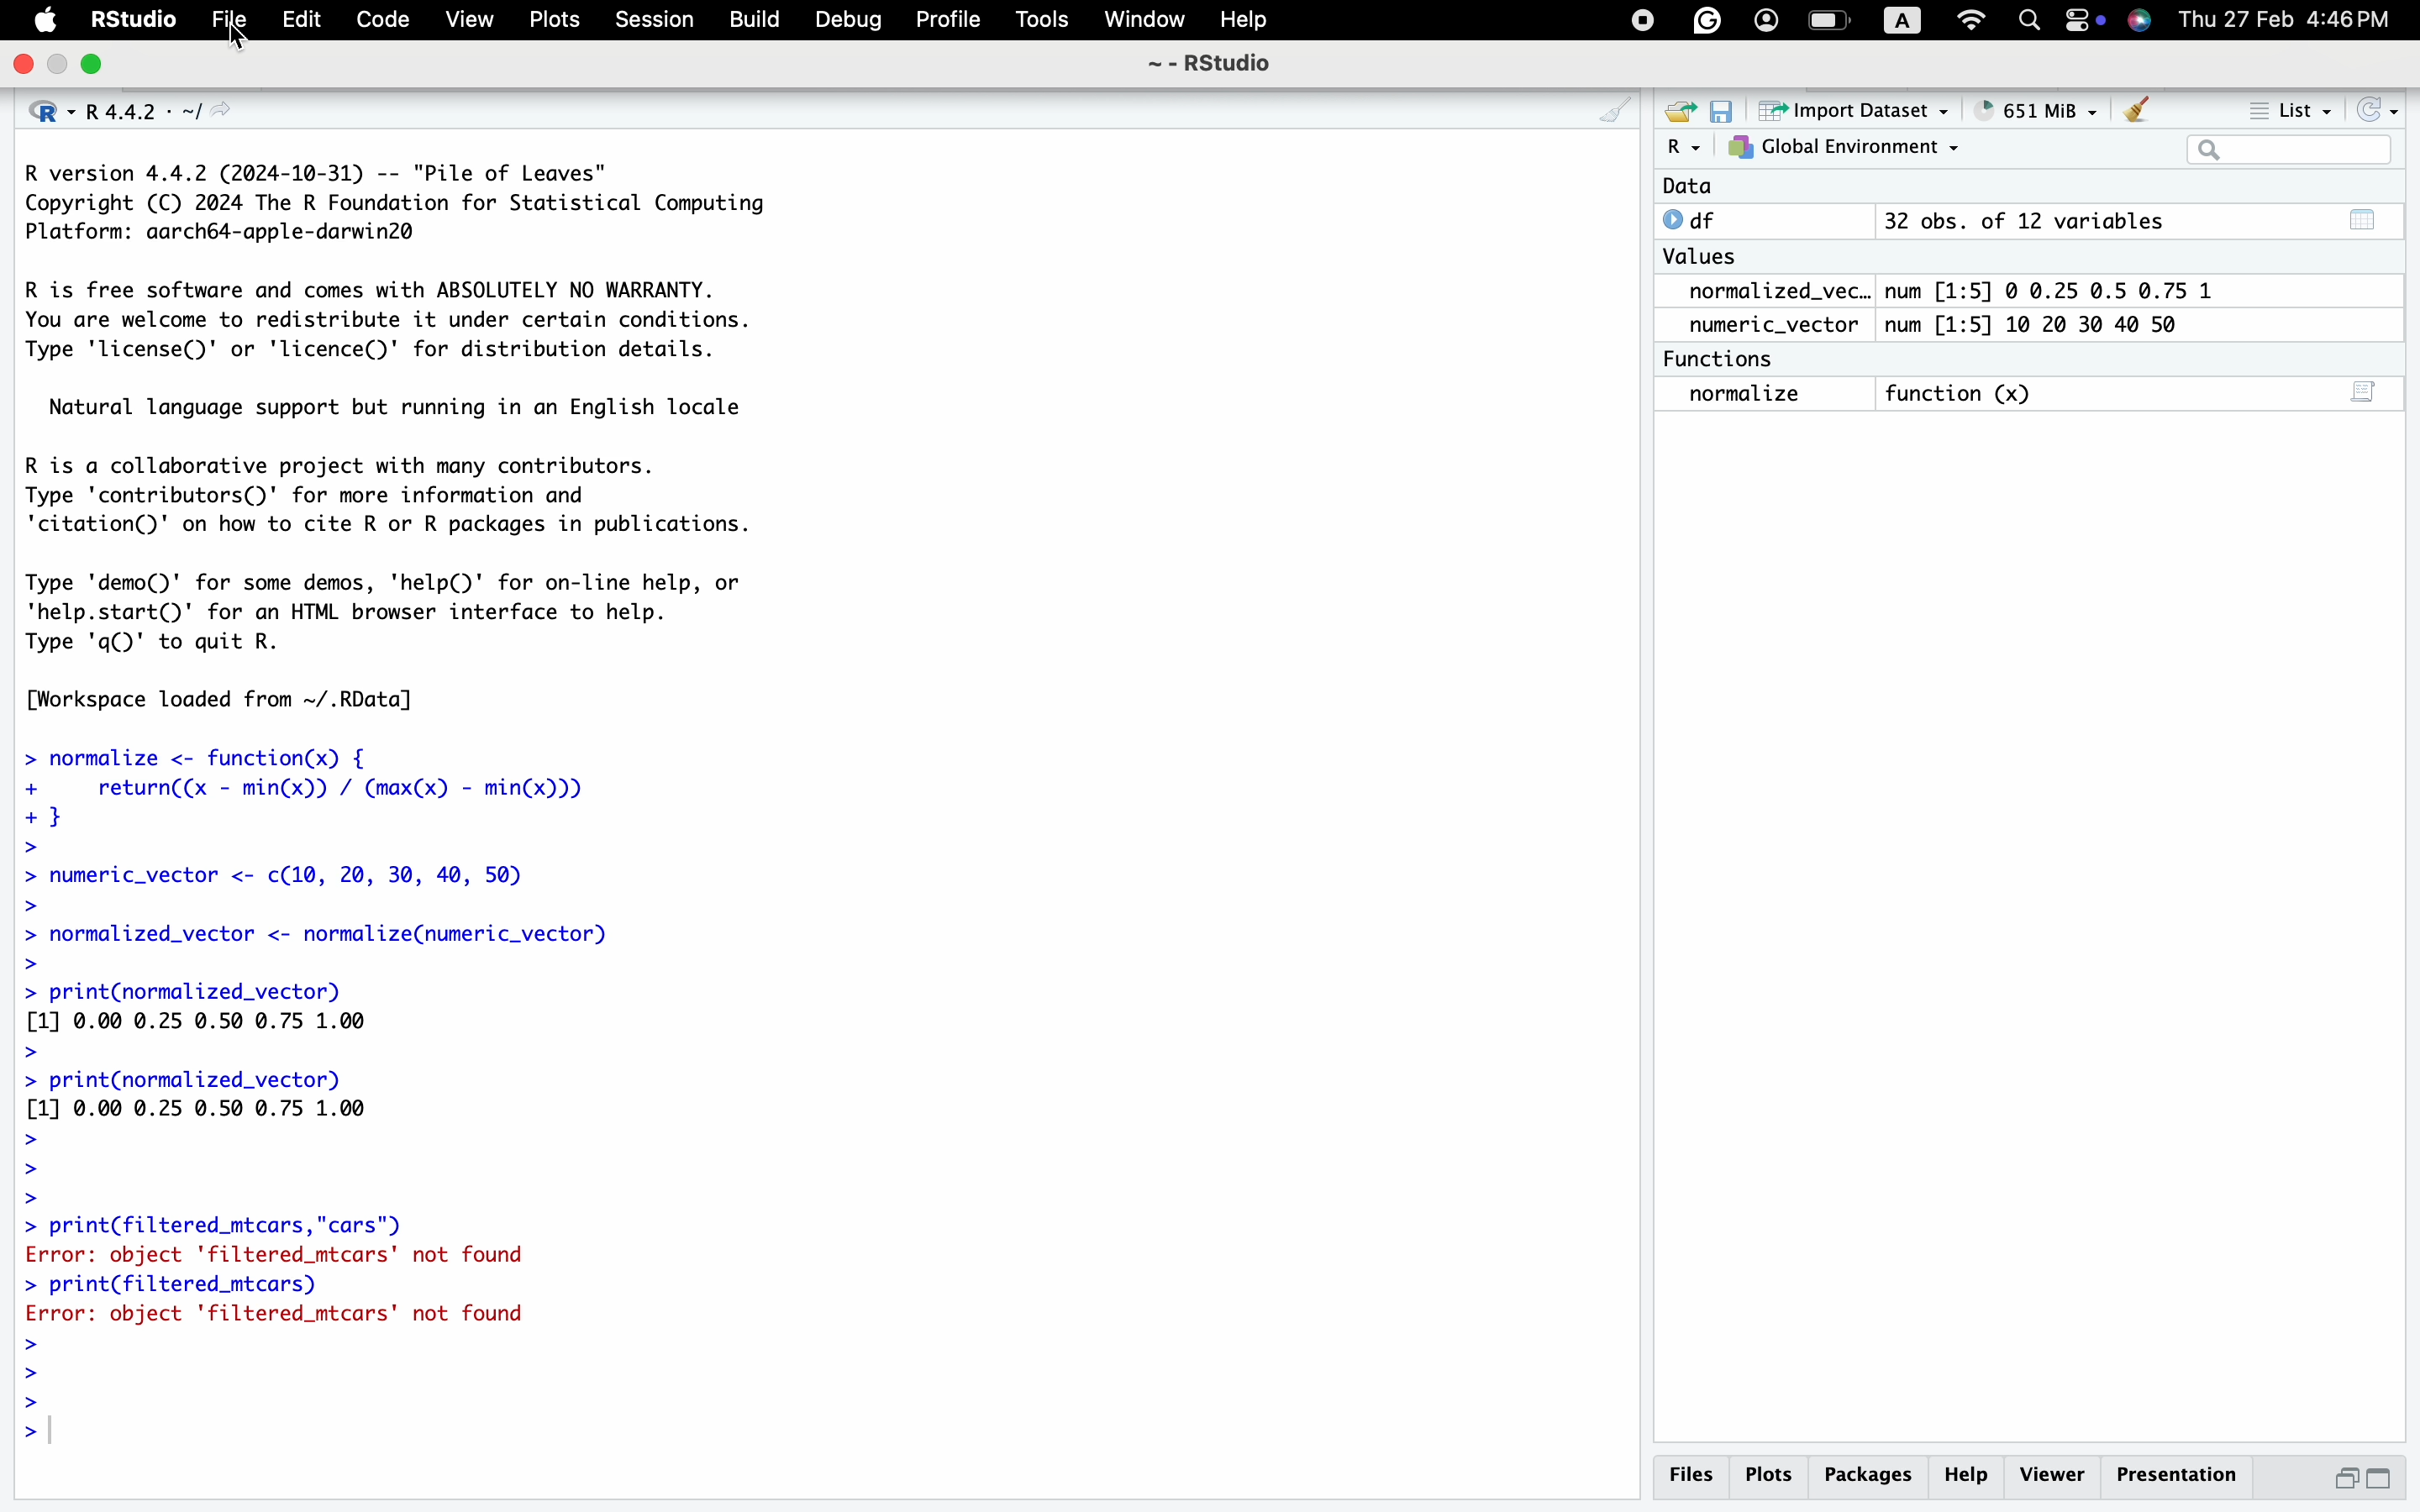 The width and height of the screenshot is (2420, 1512). Describe the element at coordinates (1606, 104) in the screenshot. I see `clear console` at that location.